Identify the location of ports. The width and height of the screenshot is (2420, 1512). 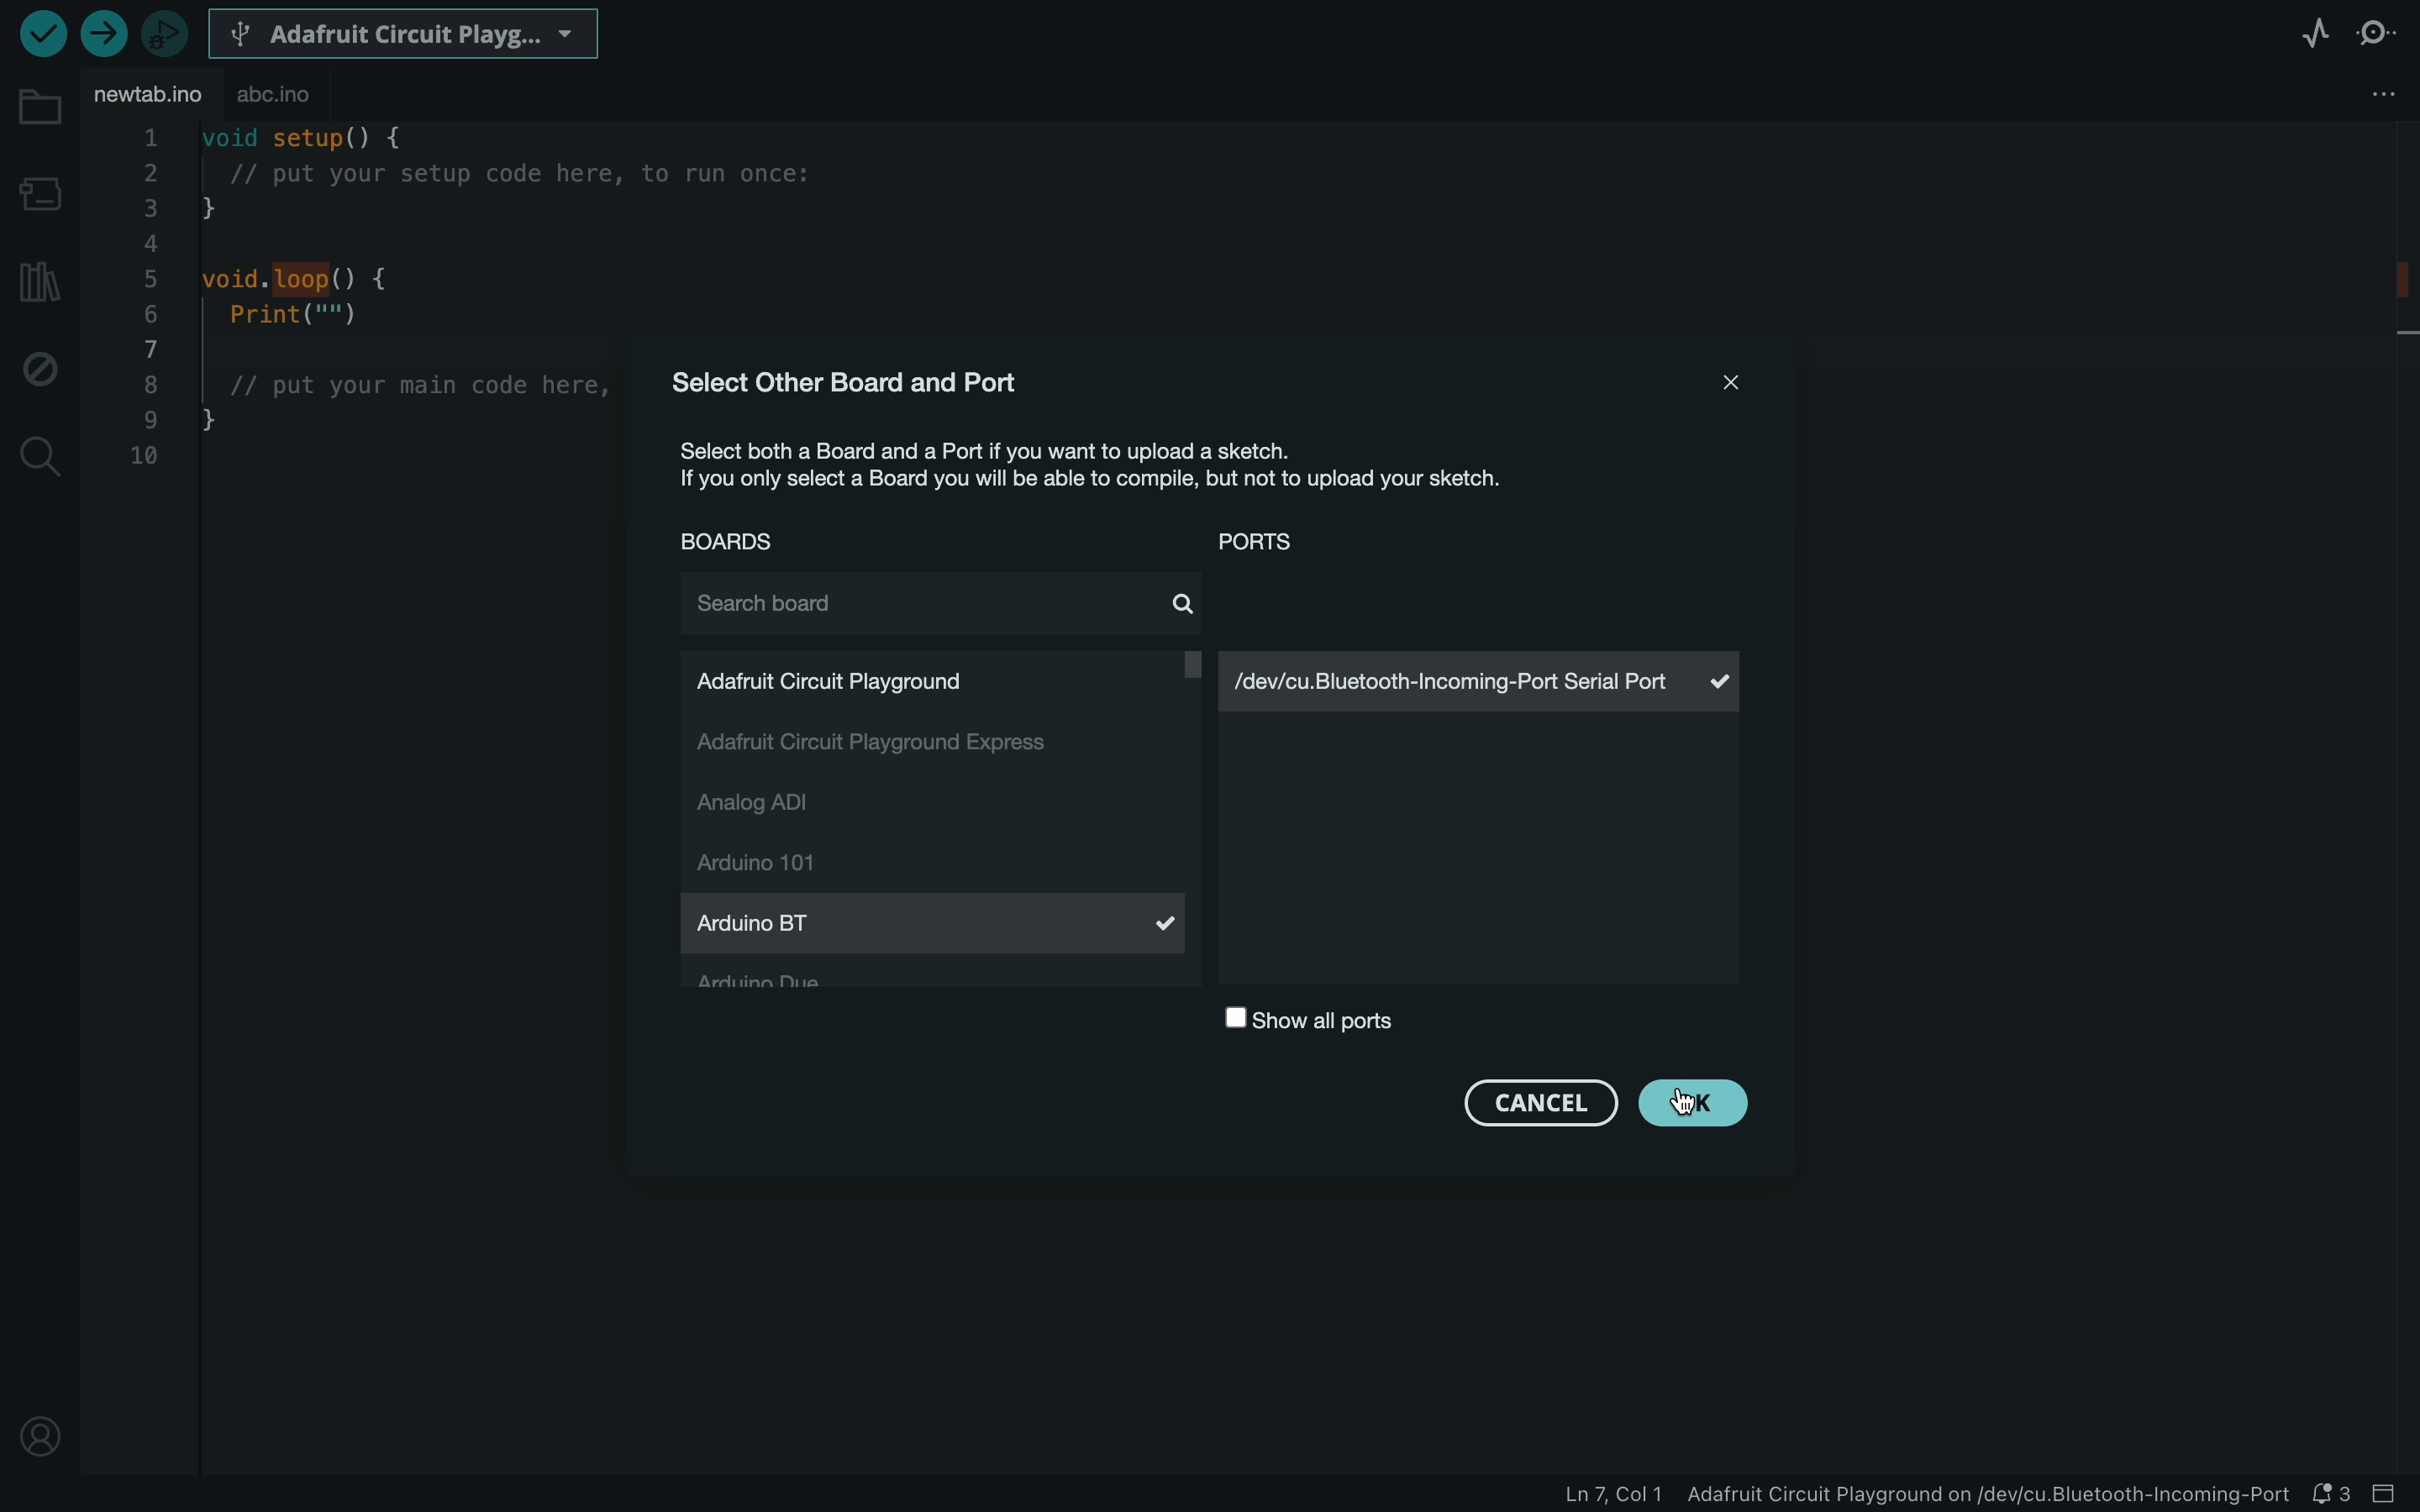
(1265, 544).